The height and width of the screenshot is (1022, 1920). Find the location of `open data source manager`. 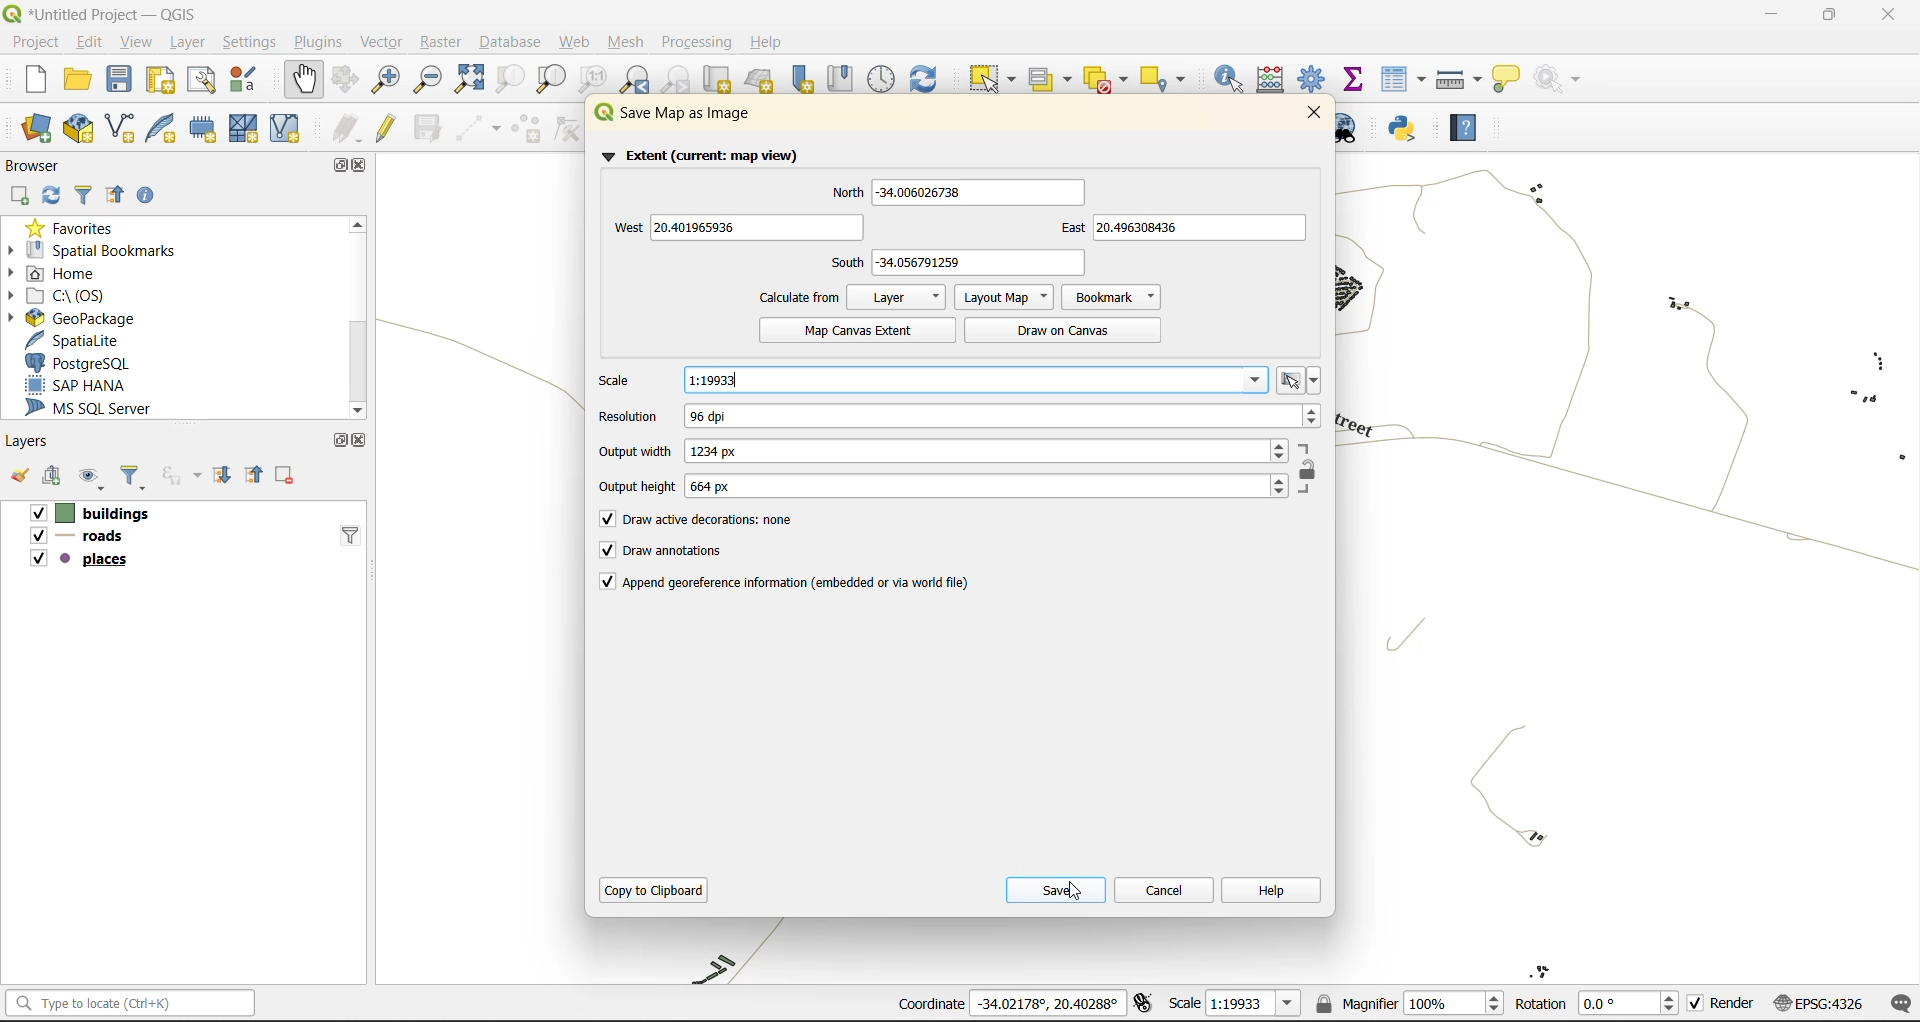

open data source manager is located at coordinates (40, 130).